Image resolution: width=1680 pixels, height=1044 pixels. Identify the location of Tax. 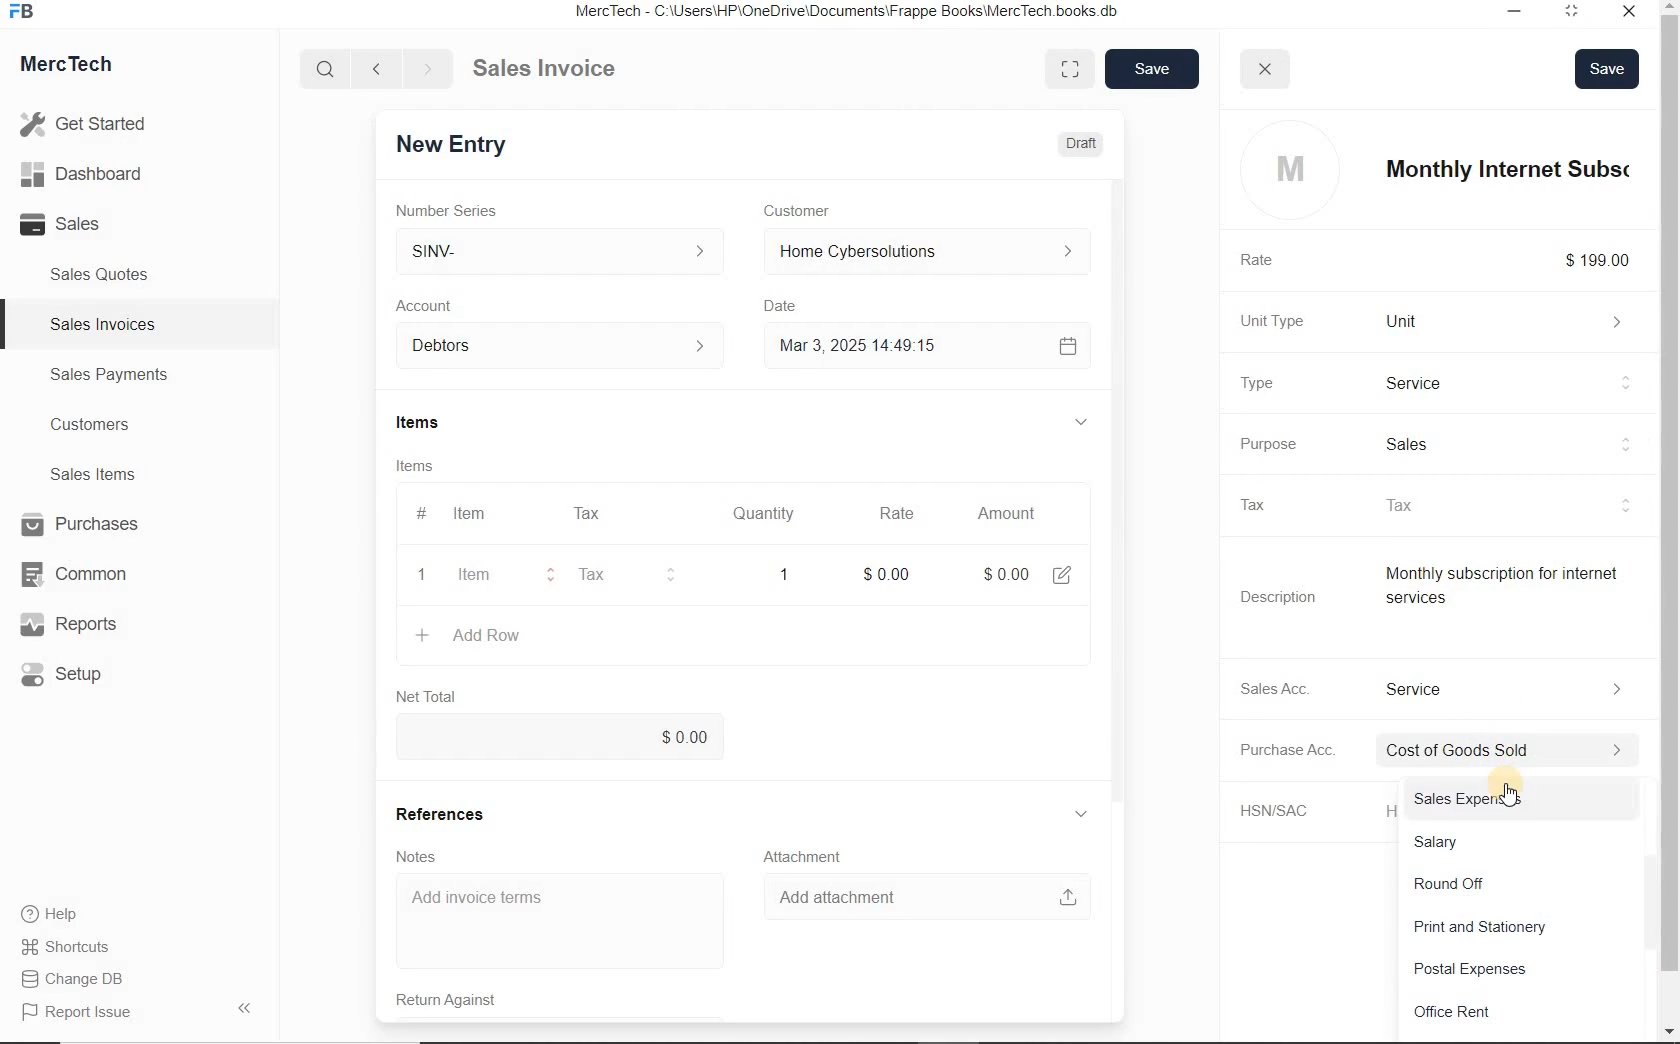
(597, 513).